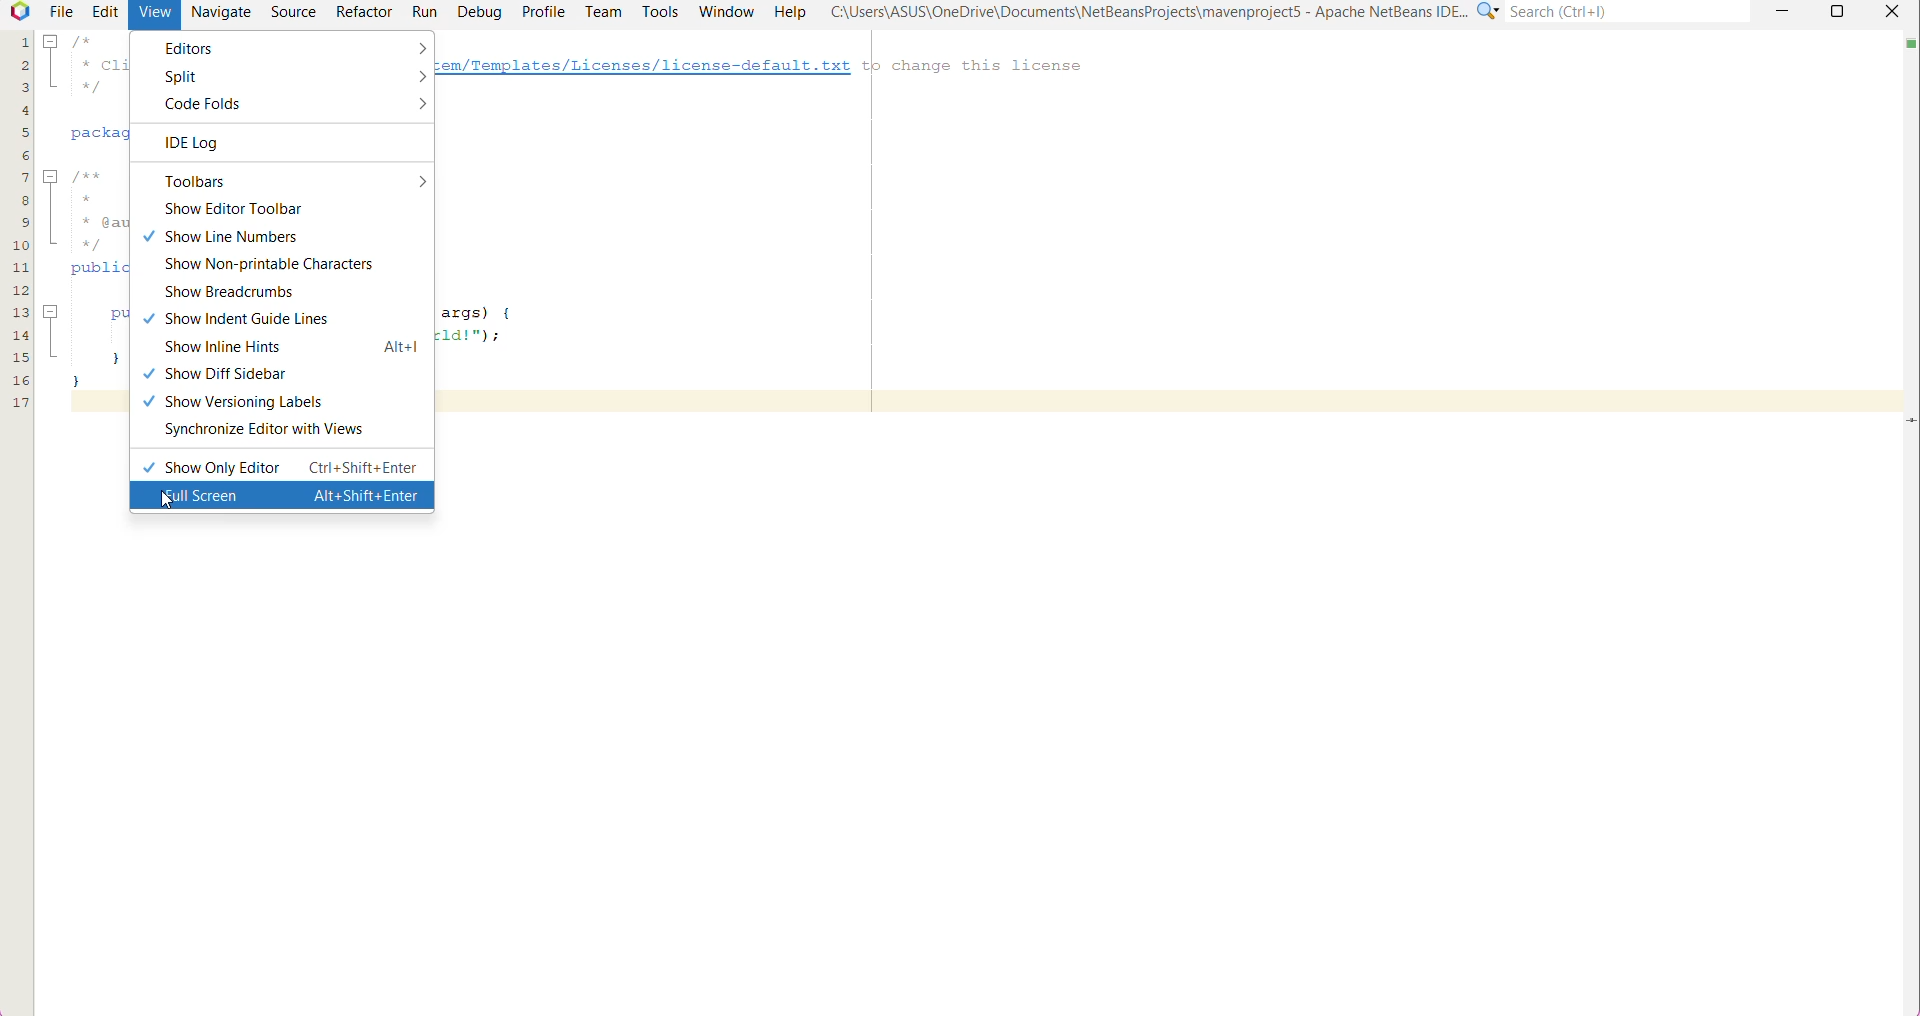  Describe the element at coordinates (660, 12) in the screenshot. I see `Tools` at that location.